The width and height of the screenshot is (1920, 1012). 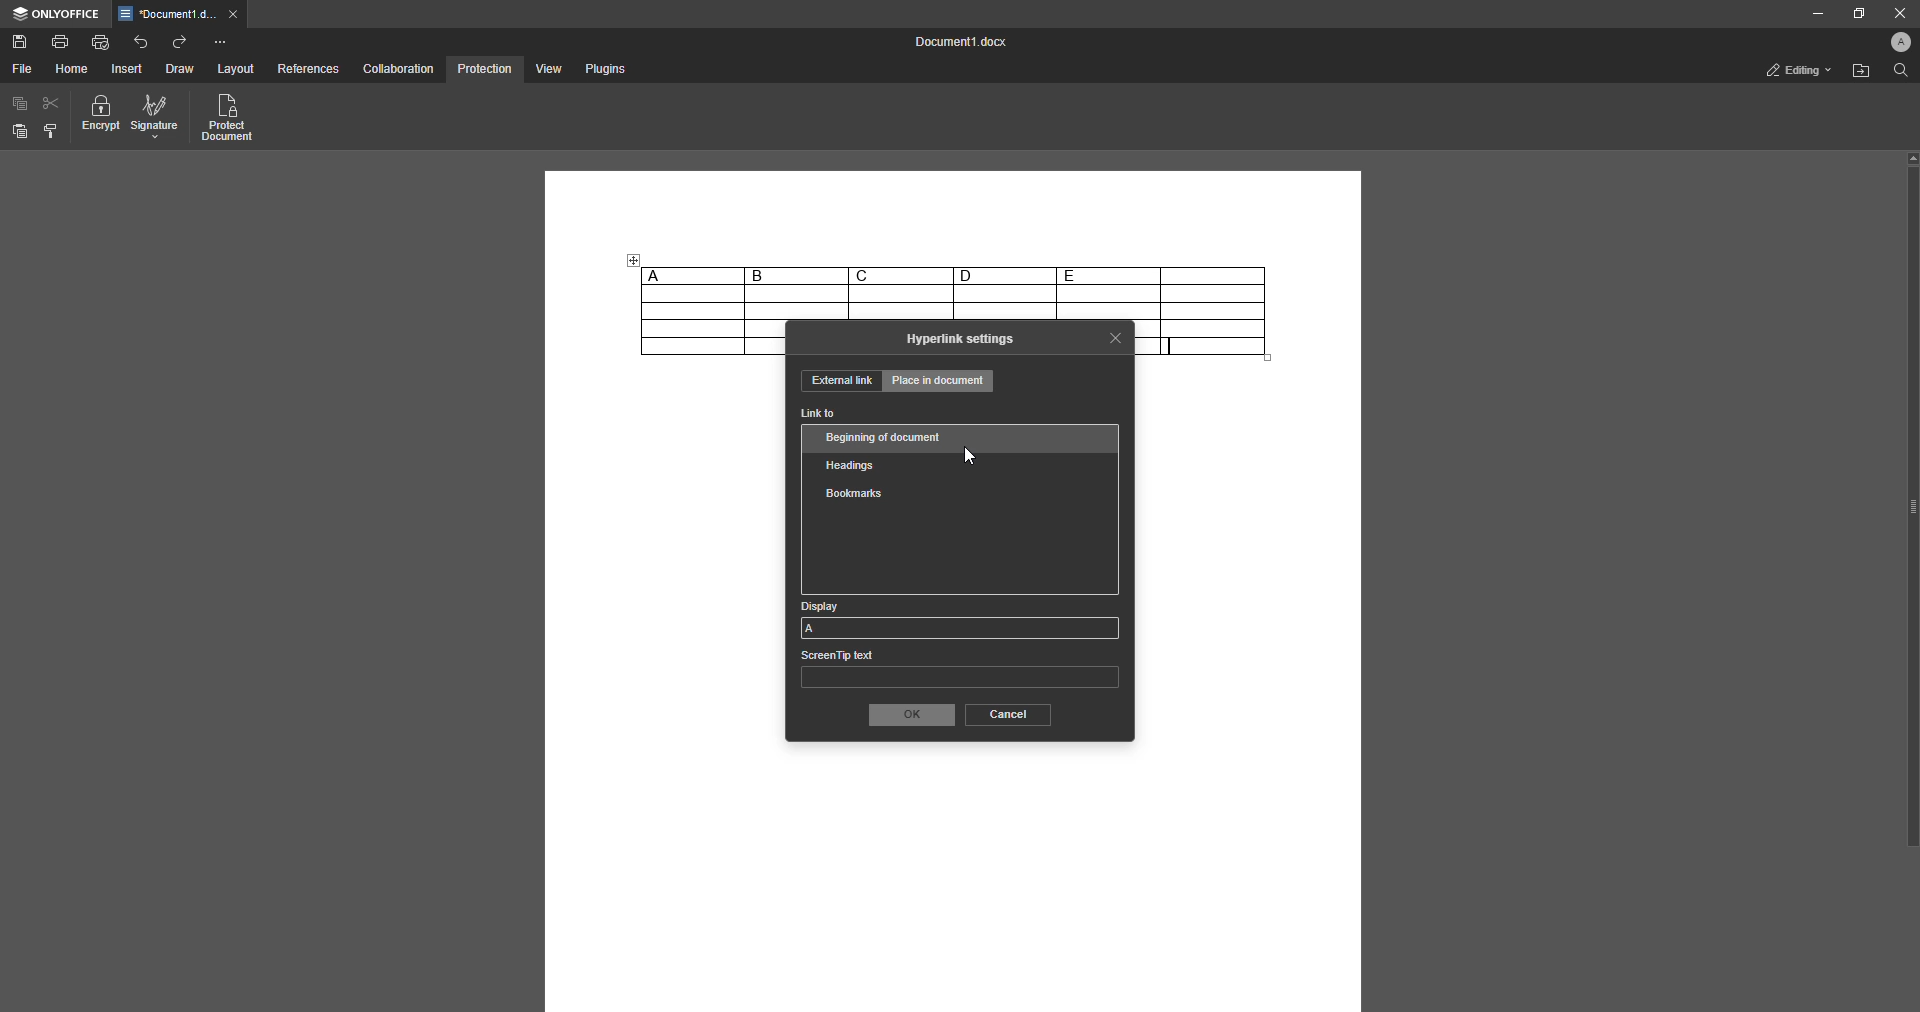 What do you see at coordinates (1896, 44) in the screenshot?
I see `Profile` at bounding box center [1896, 44].